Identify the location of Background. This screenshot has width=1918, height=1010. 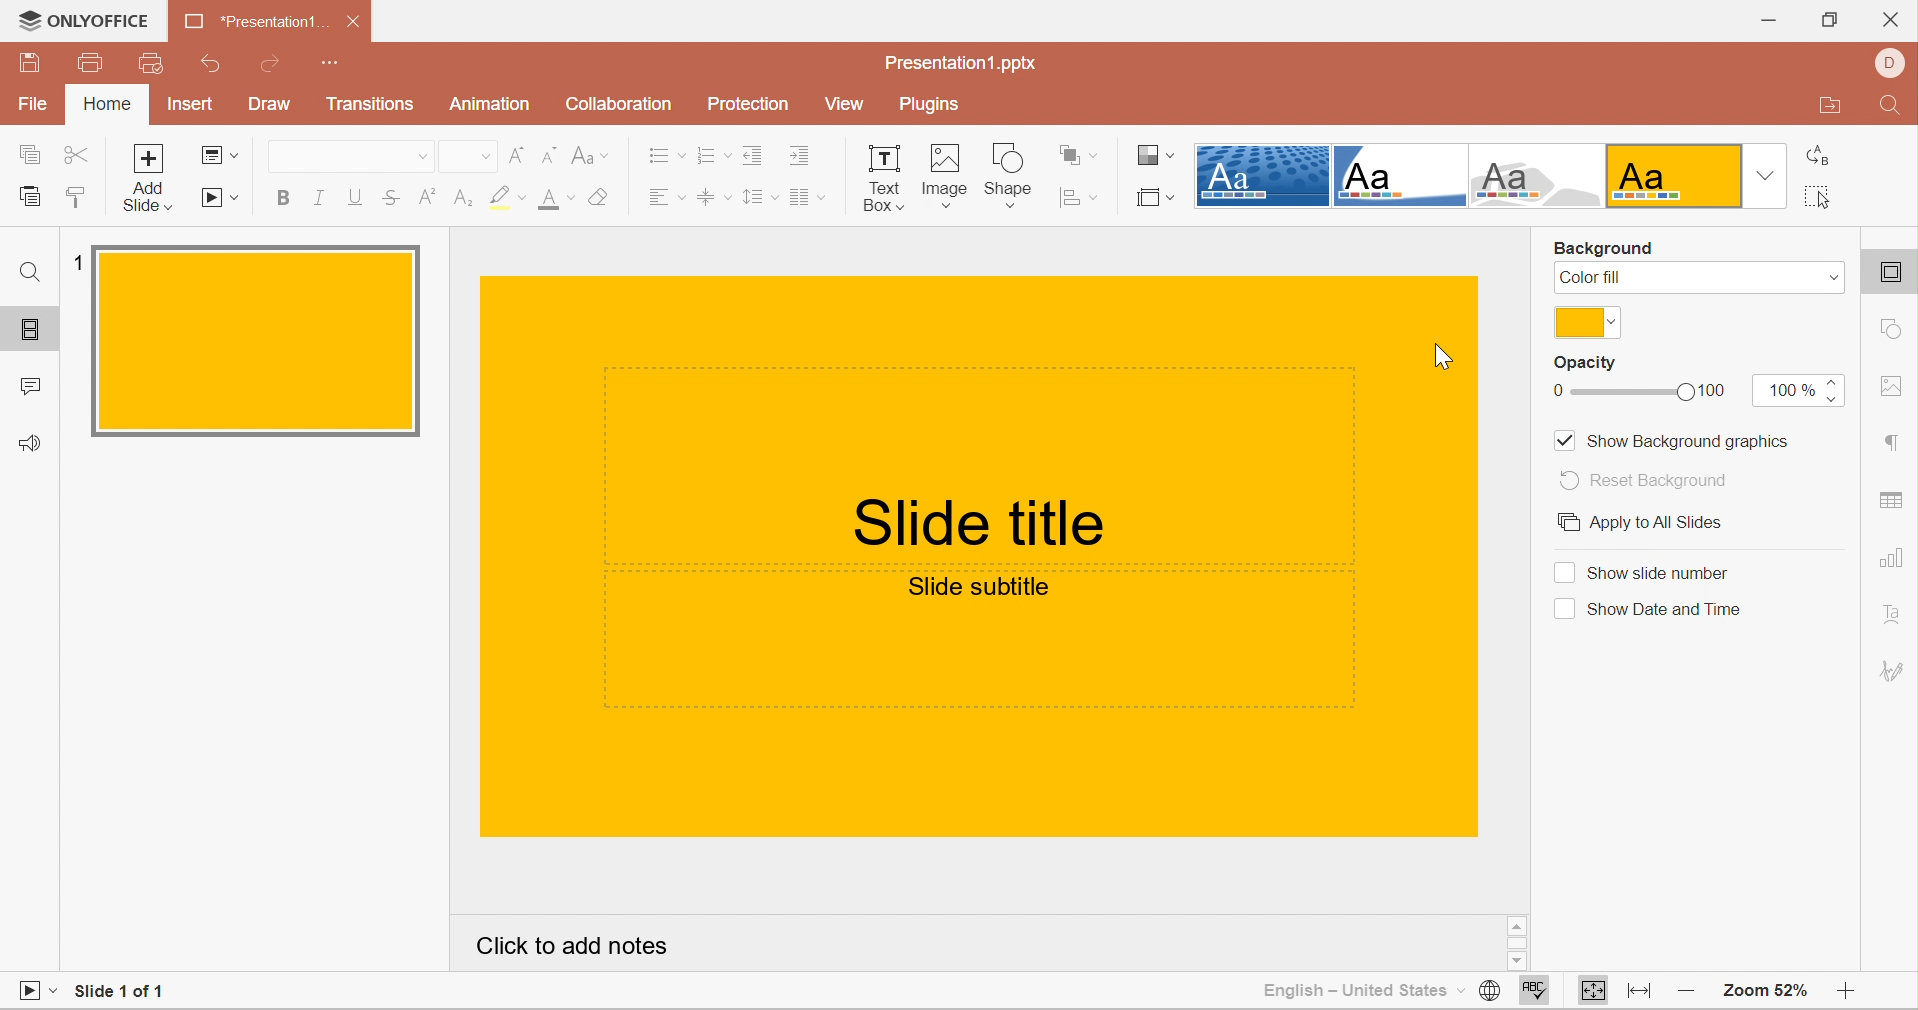
(1606, 250).